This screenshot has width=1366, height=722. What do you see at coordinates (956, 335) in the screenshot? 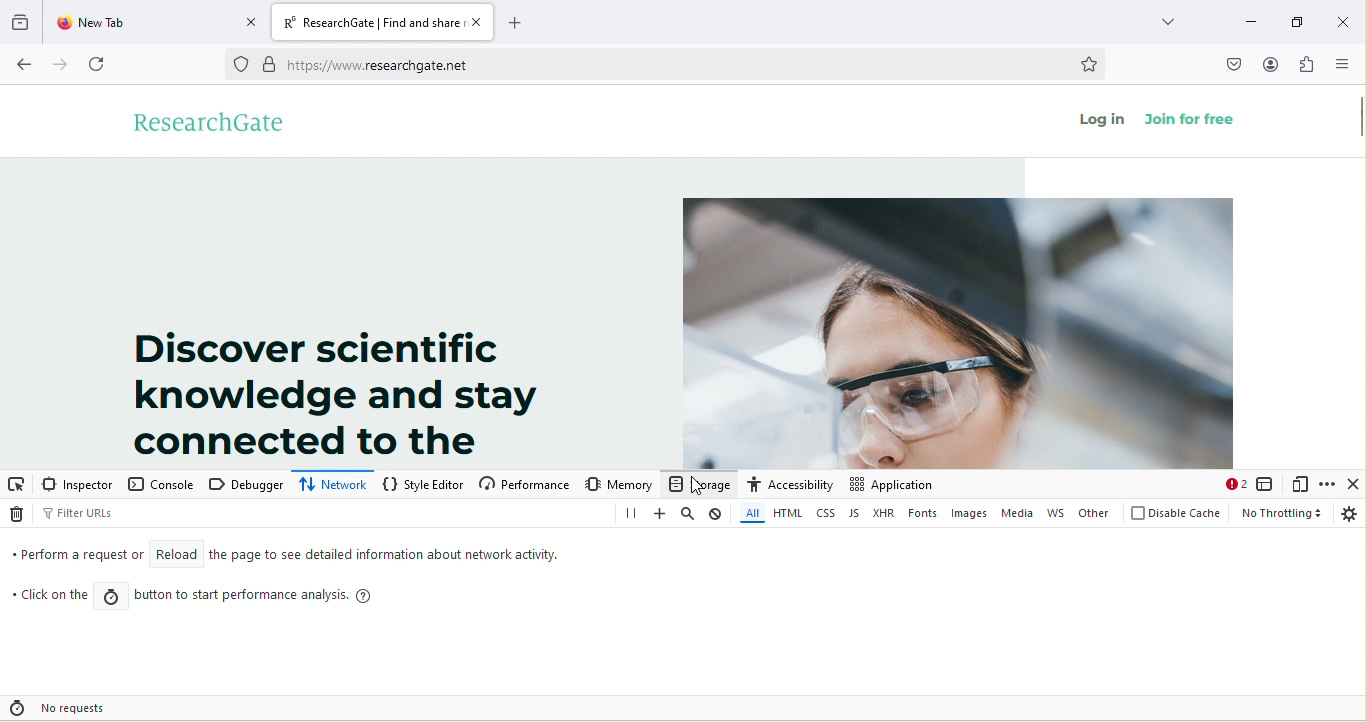
I see `image` at bounding box center [956, 335].